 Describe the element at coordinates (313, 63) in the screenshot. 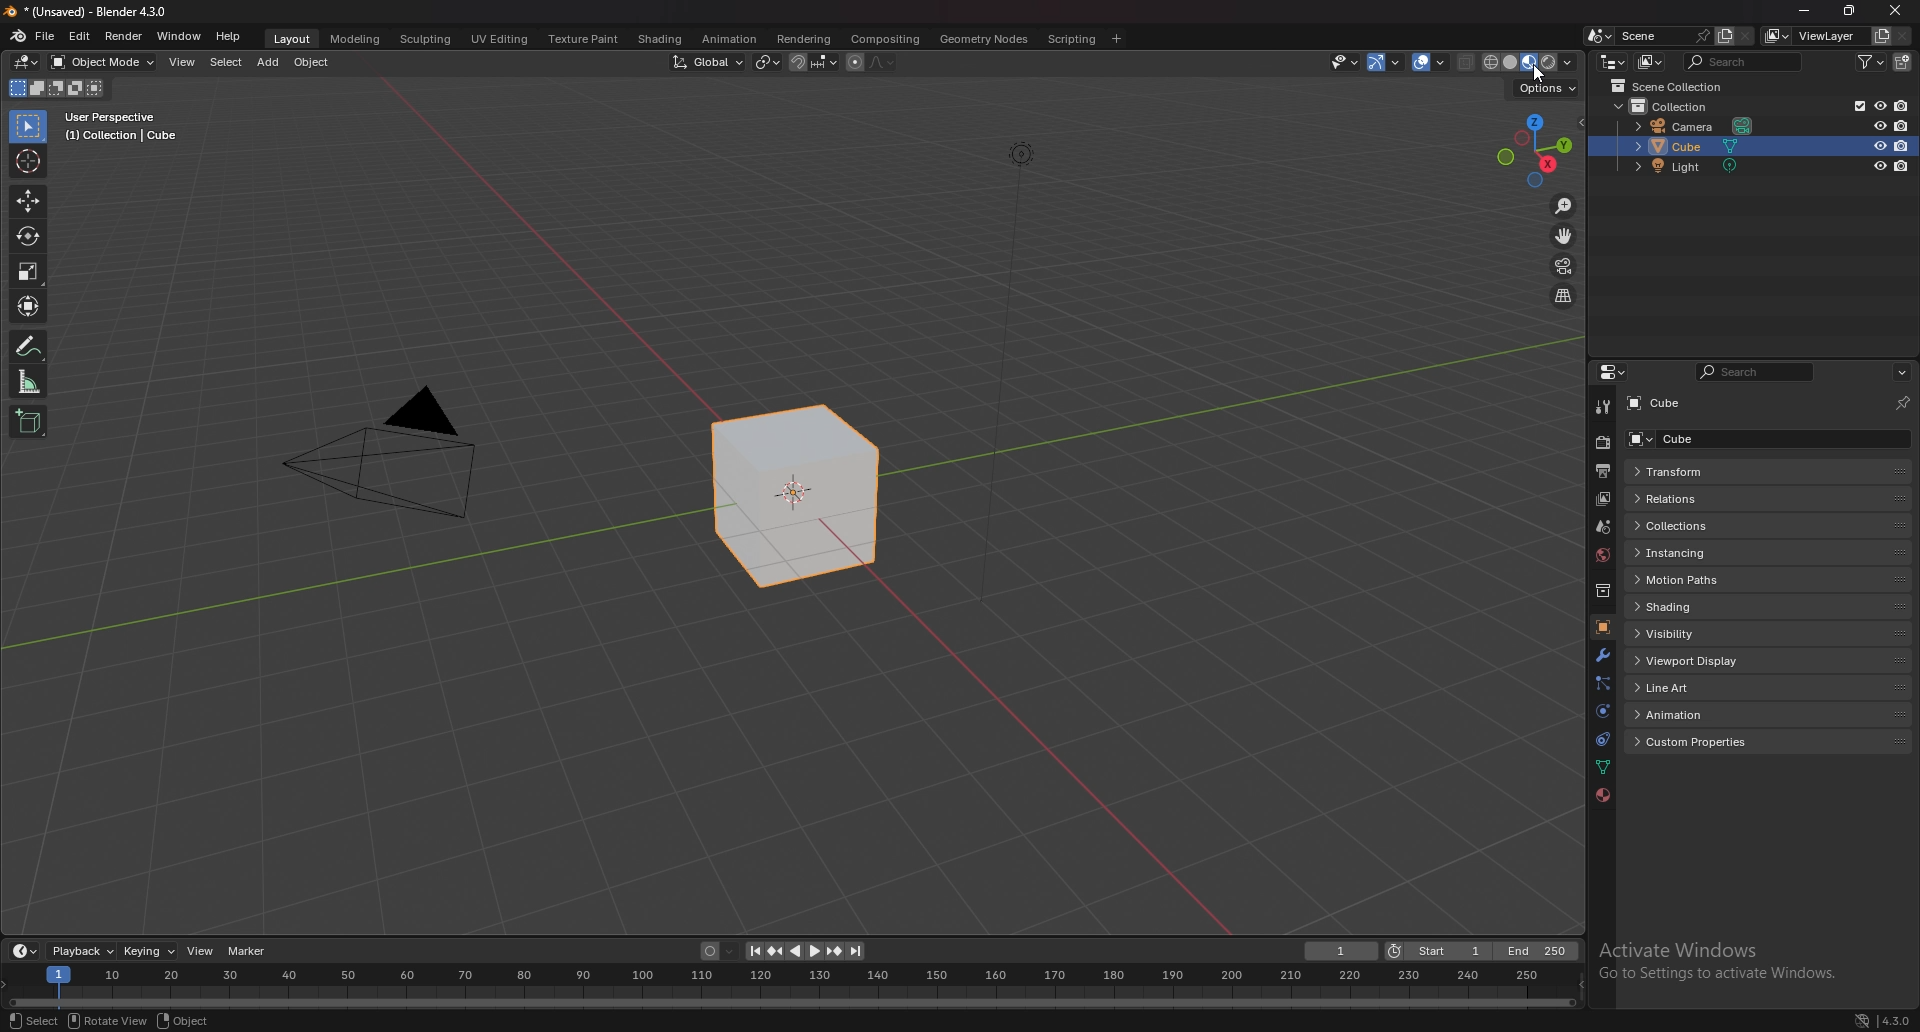

I see `object` at that location.